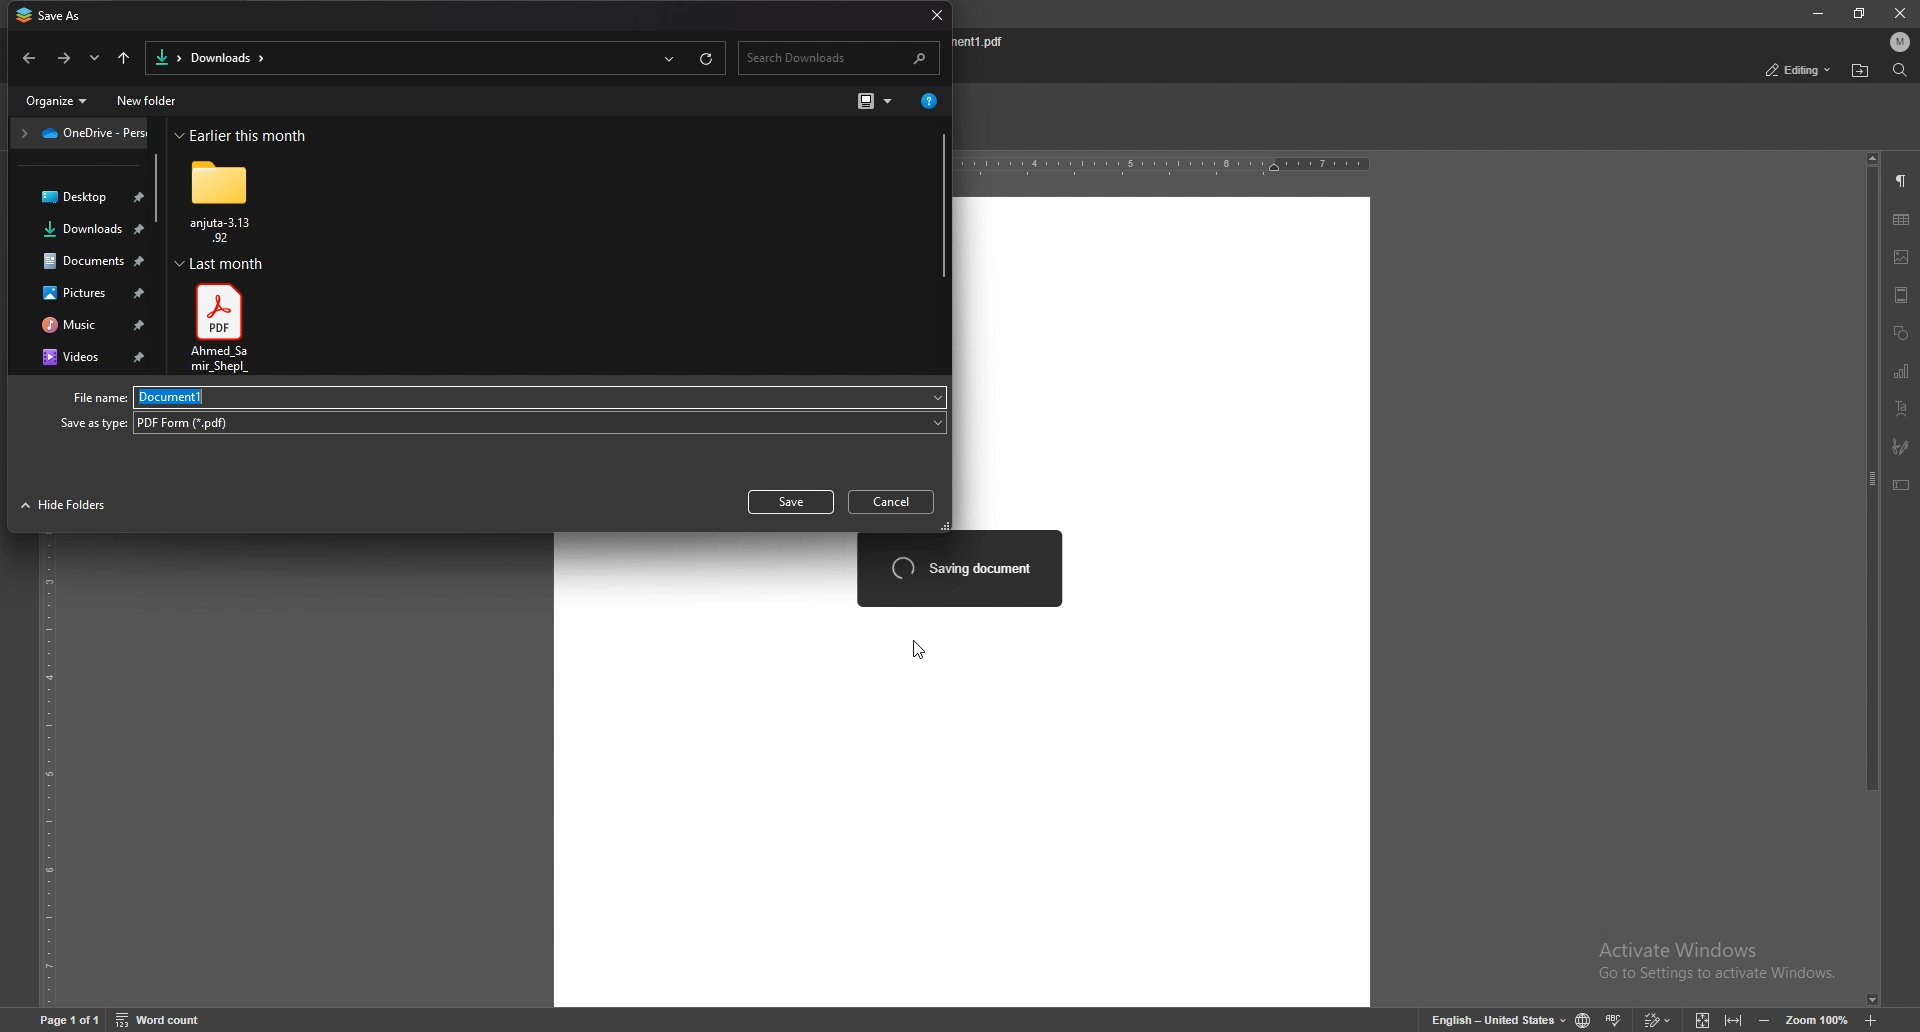 This screenshot has height=1032, width=1920. What do you see at coordinates (245, 135) in the screenshot?
I see `time` at bounding box center [245, 135].